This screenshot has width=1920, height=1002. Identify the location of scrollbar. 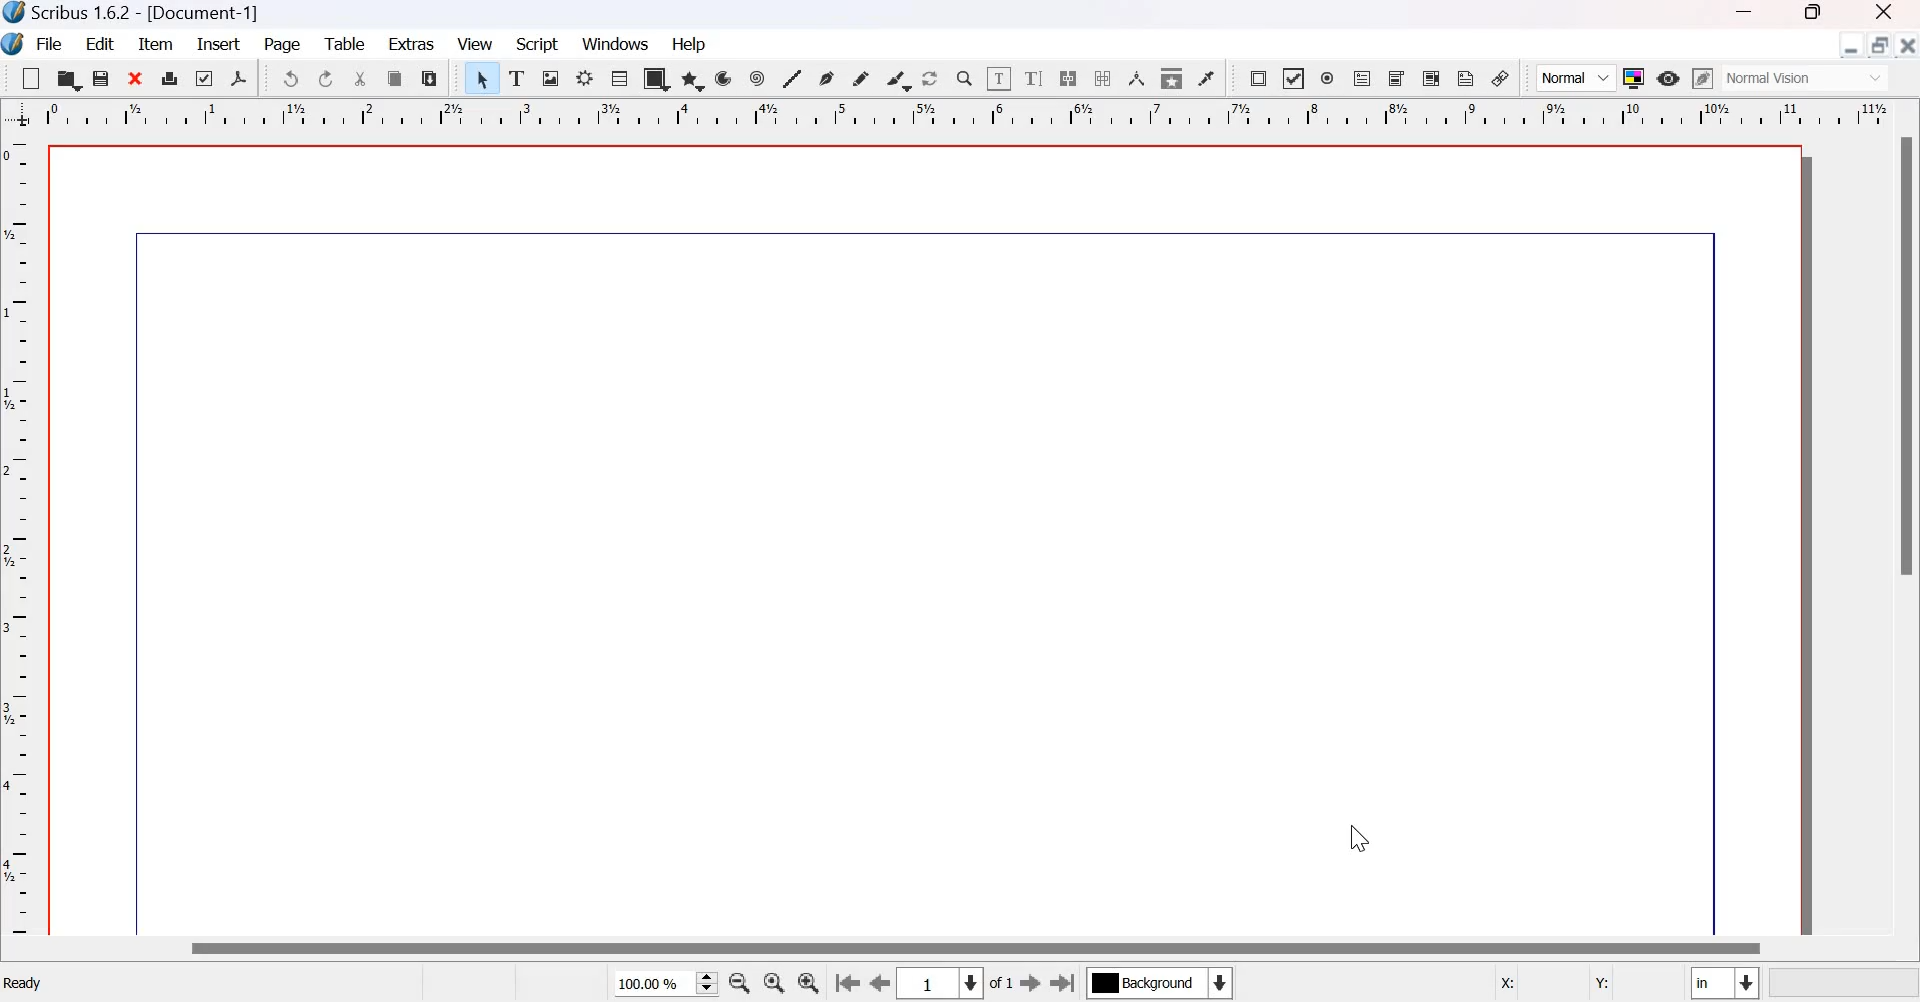
(1903, 360).